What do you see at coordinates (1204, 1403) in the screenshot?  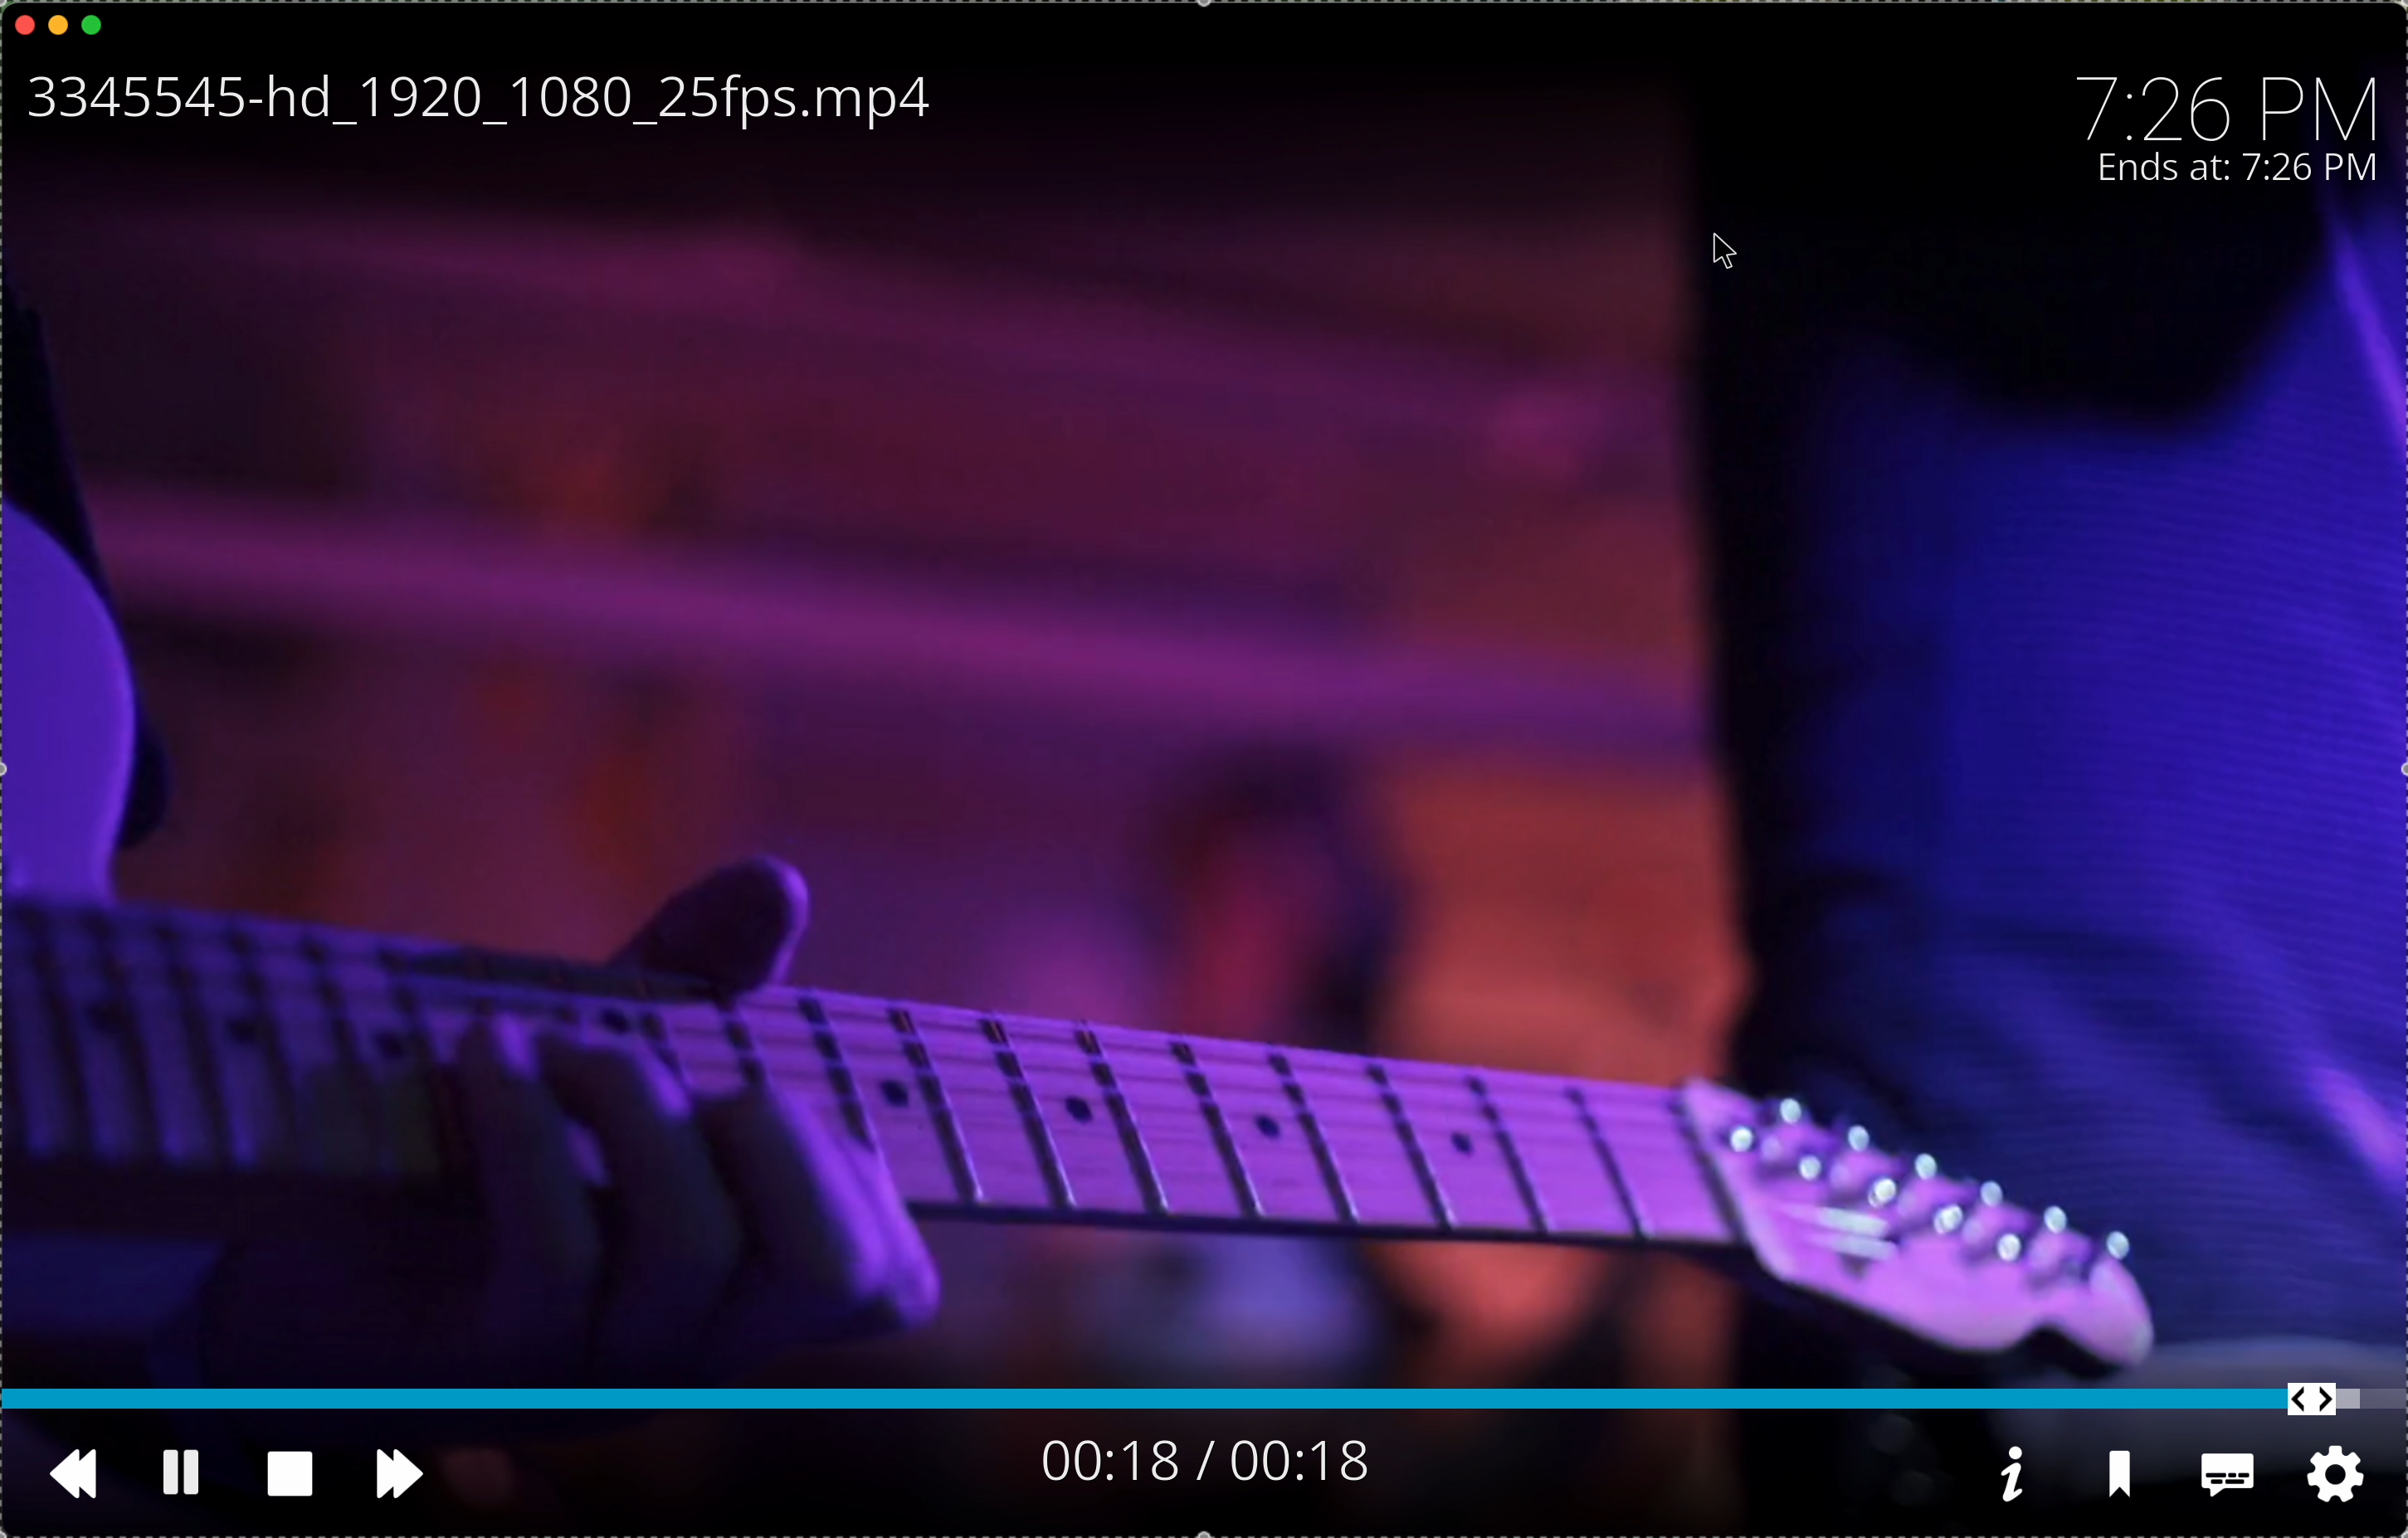 I see `timeline` at bounding box center [1204, 1403].